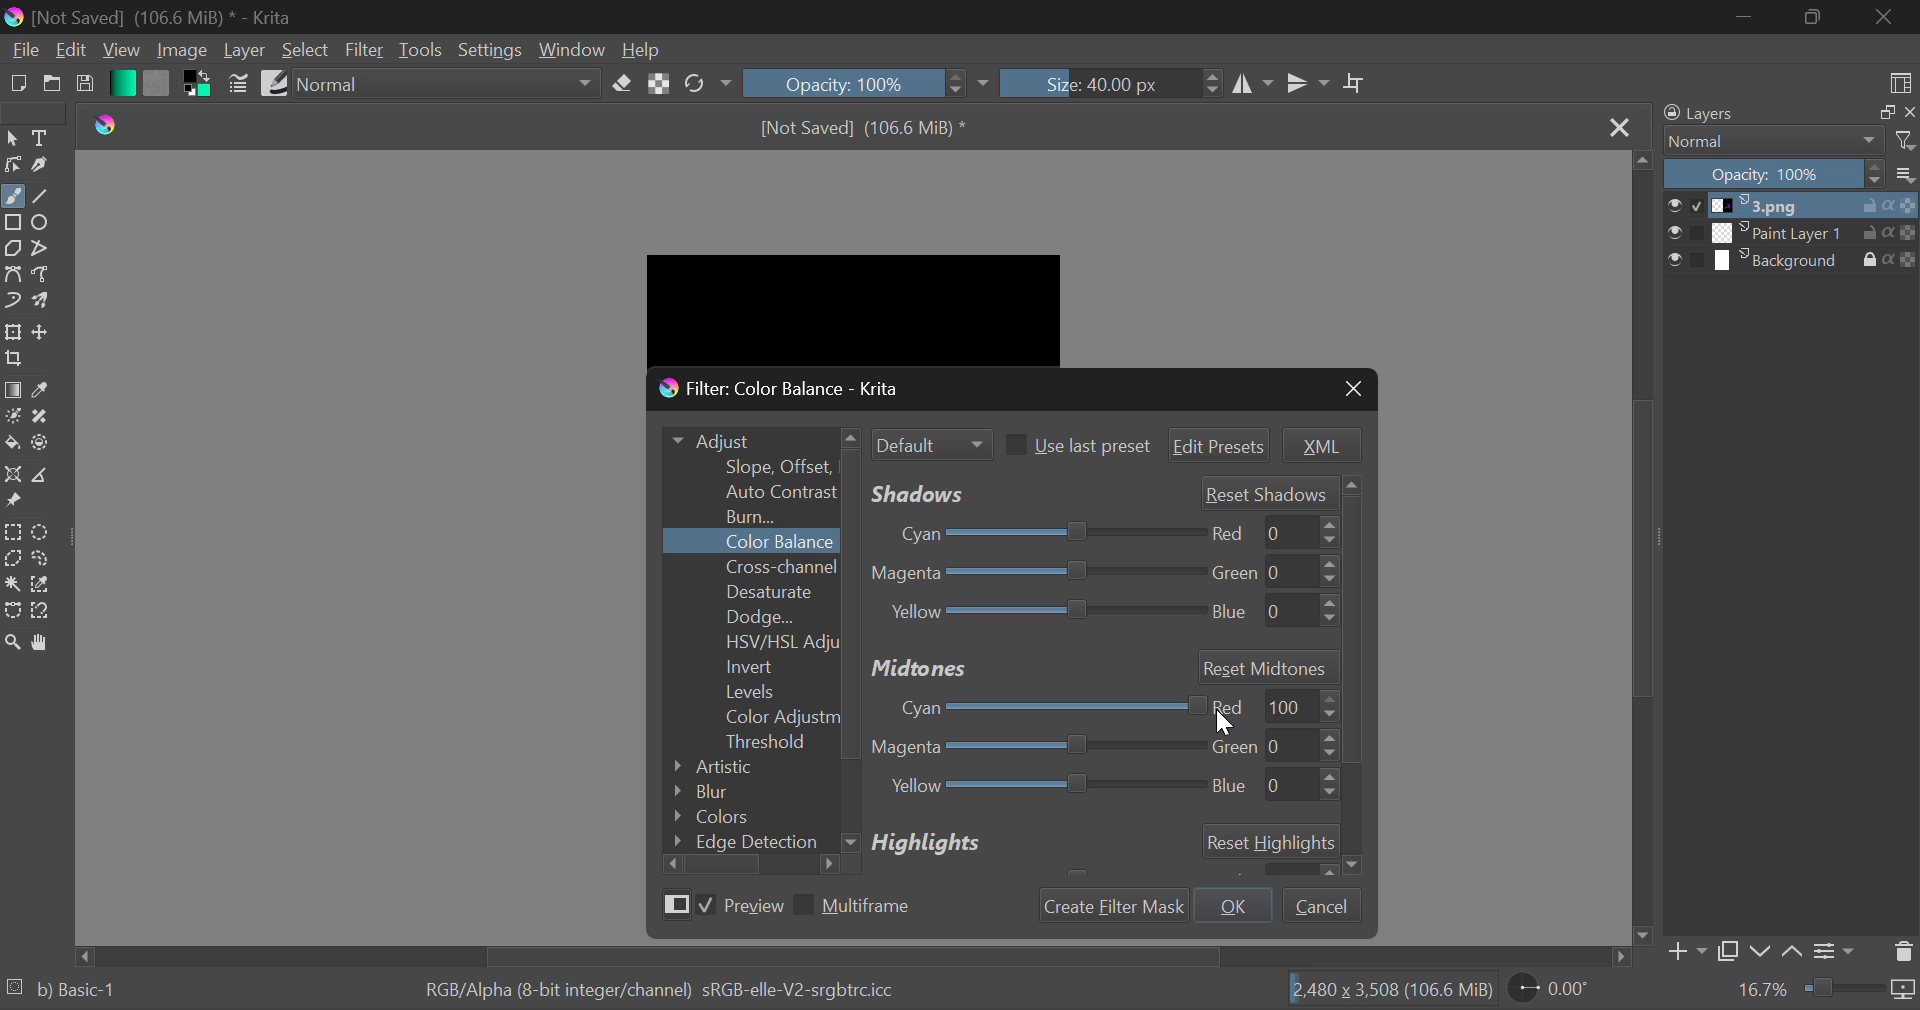  Describe the element at coordinates (641, 49) in the screenshot. I see `Help` at that location.